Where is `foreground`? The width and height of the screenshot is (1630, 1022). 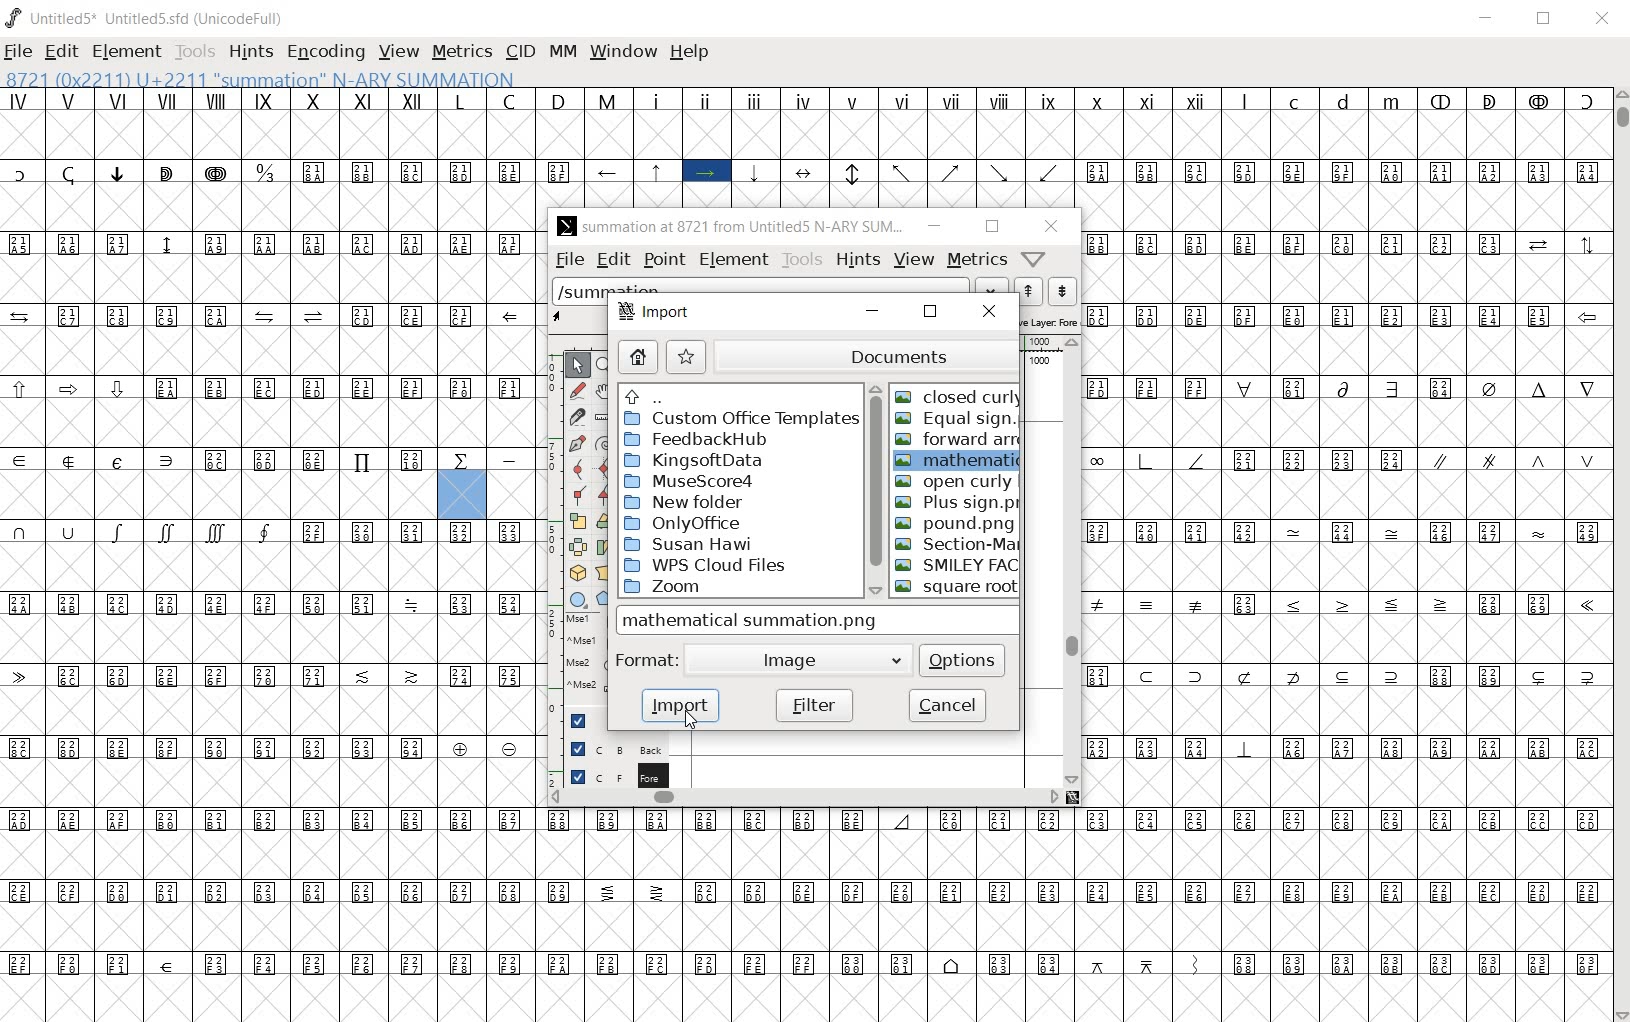
foreground is located at coordinates (607, 773).